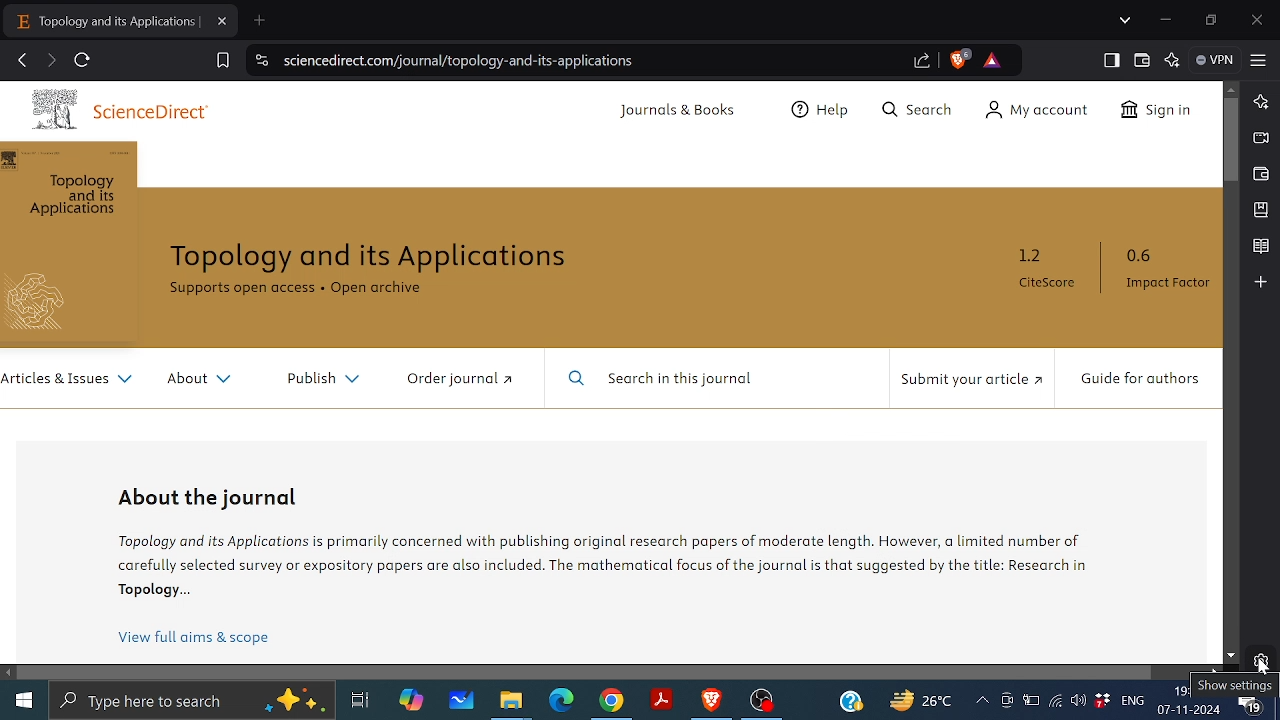  I want to click on Search tabs, so click(1125, 20).